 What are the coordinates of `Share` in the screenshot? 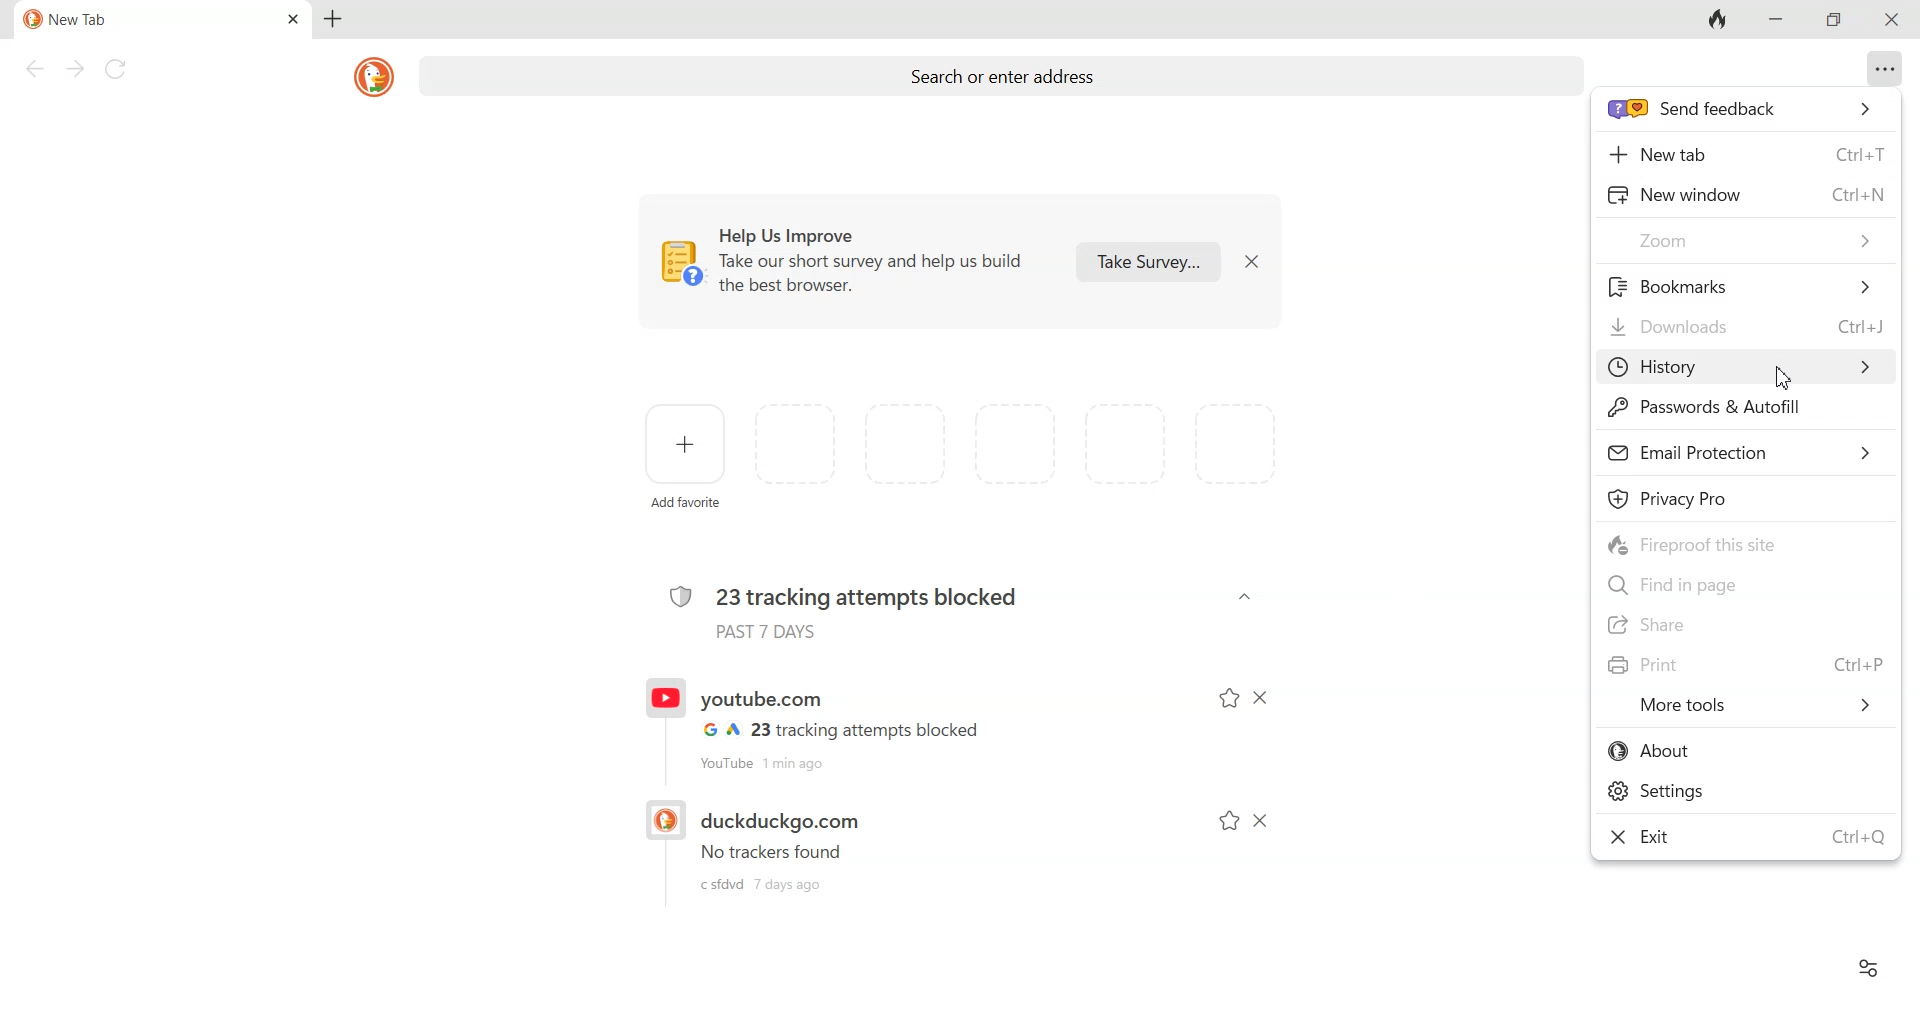 It's located at (1748, 625).